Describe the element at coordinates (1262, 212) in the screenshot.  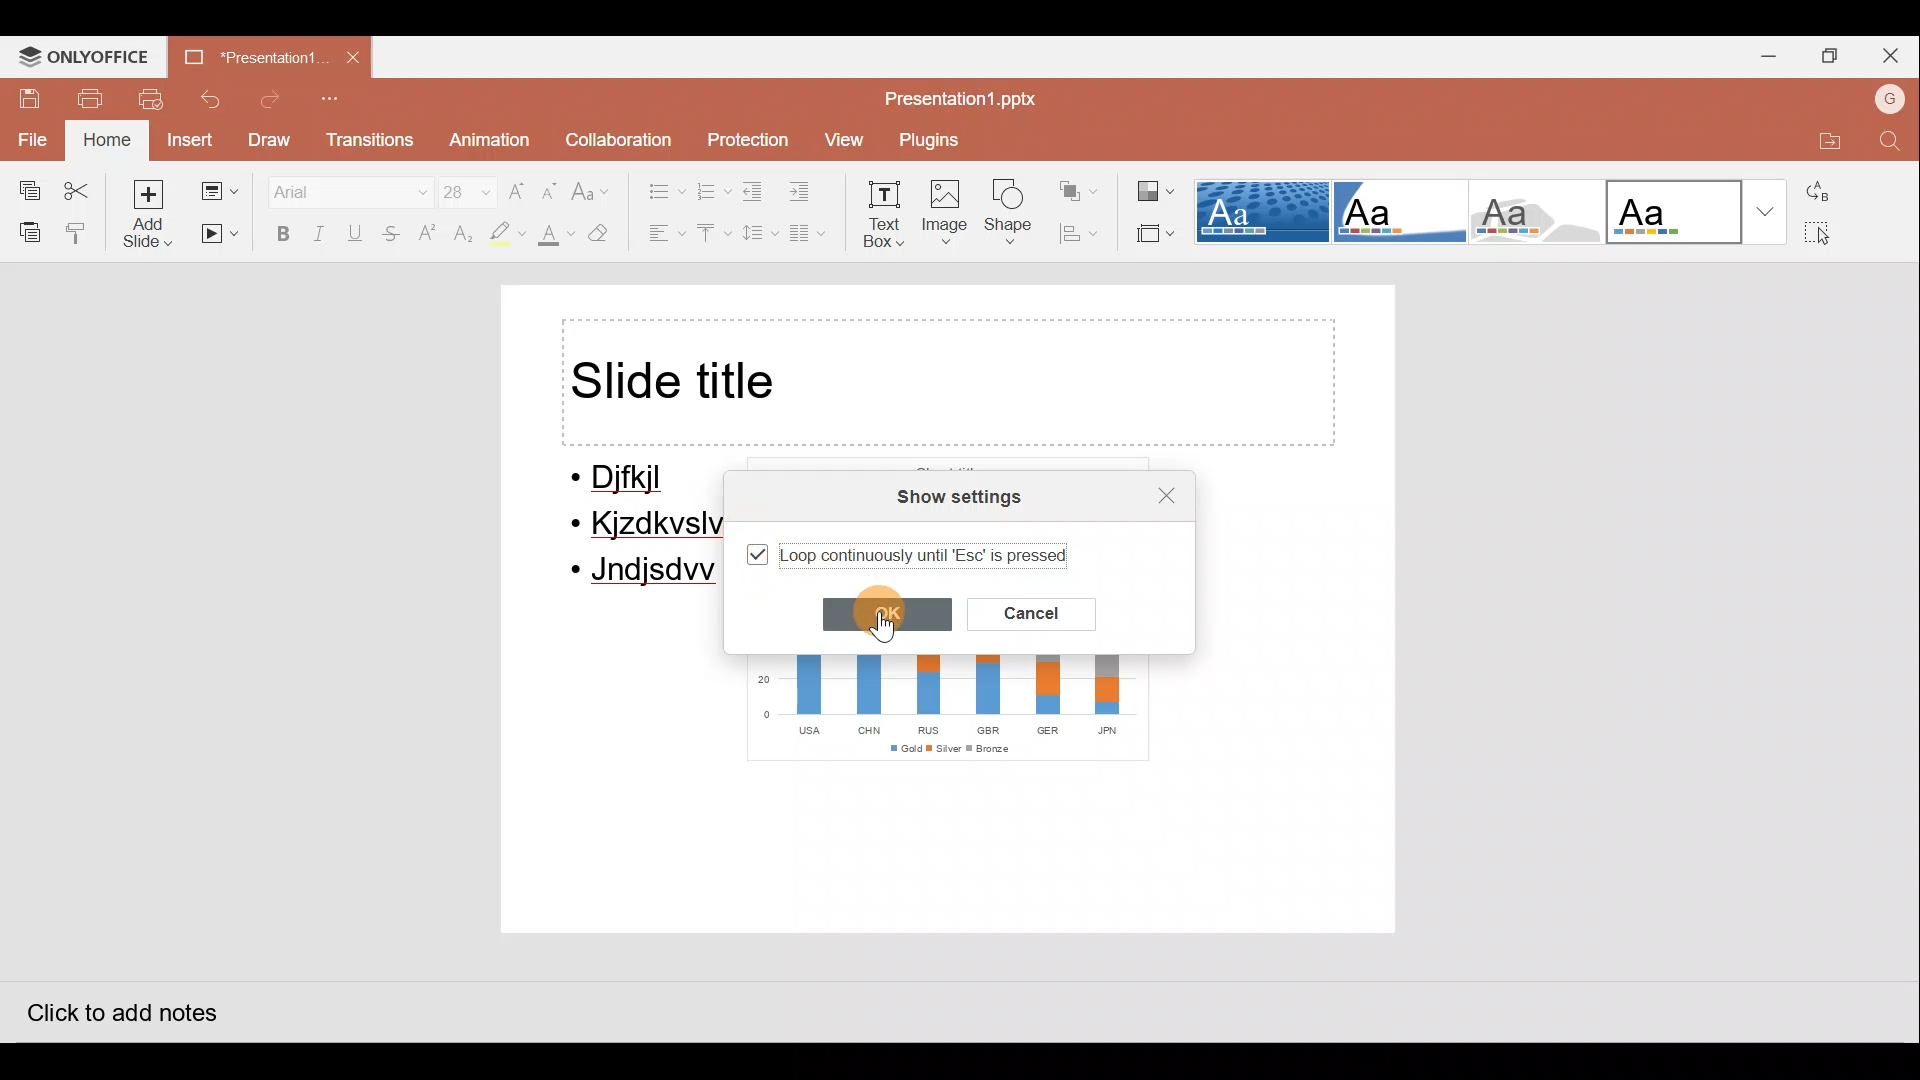
I see `Dotted` at that location.